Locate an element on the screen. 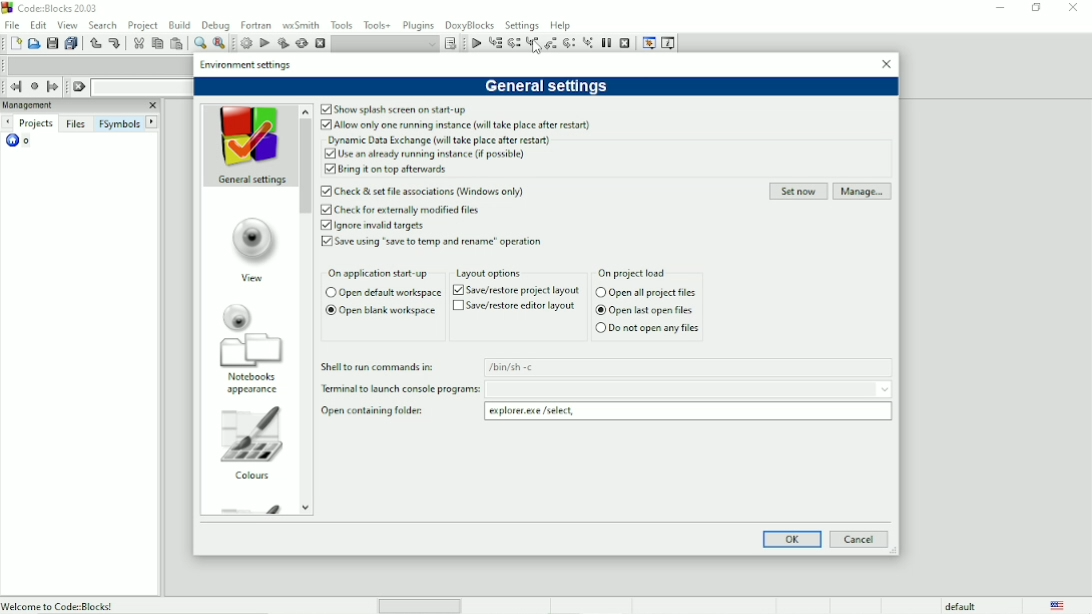 The image size is (1092, 614). close is located at coordinates (151, 106).